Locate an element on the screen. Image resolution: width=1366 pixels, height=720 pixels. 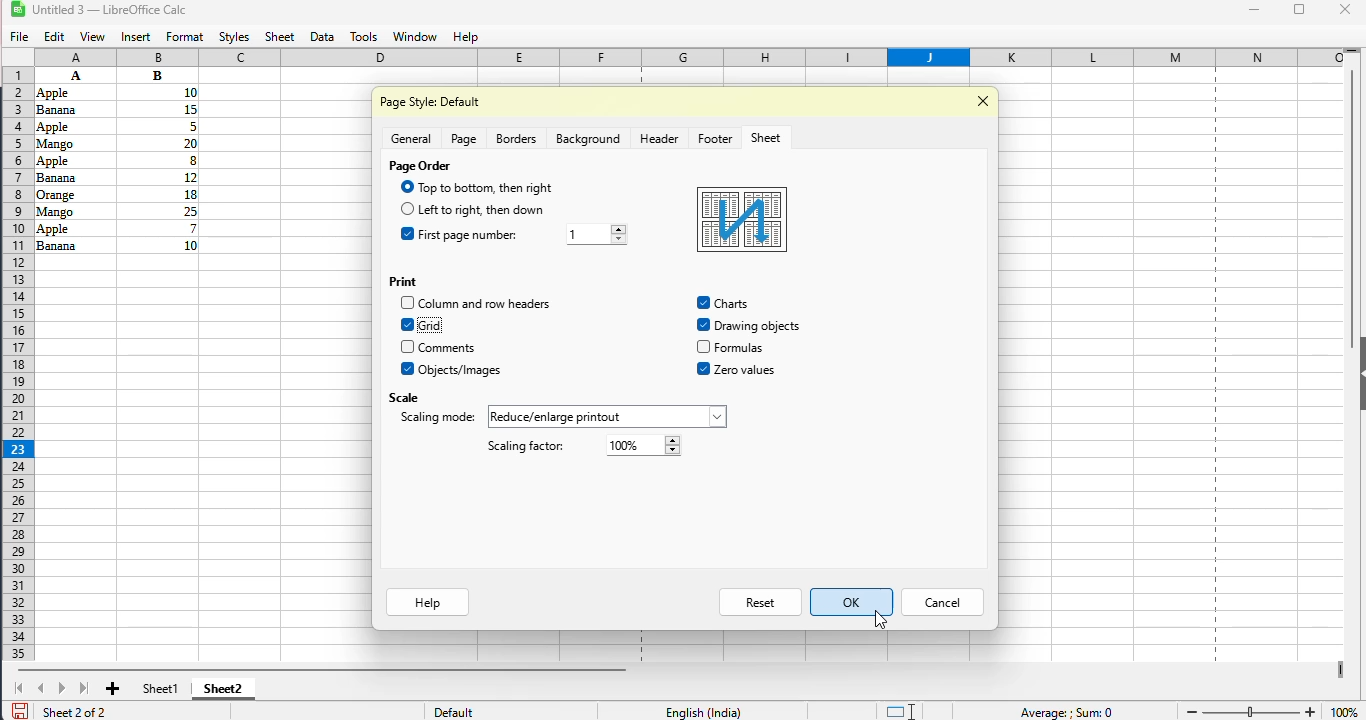
OK is located at coordinates (852, 602).